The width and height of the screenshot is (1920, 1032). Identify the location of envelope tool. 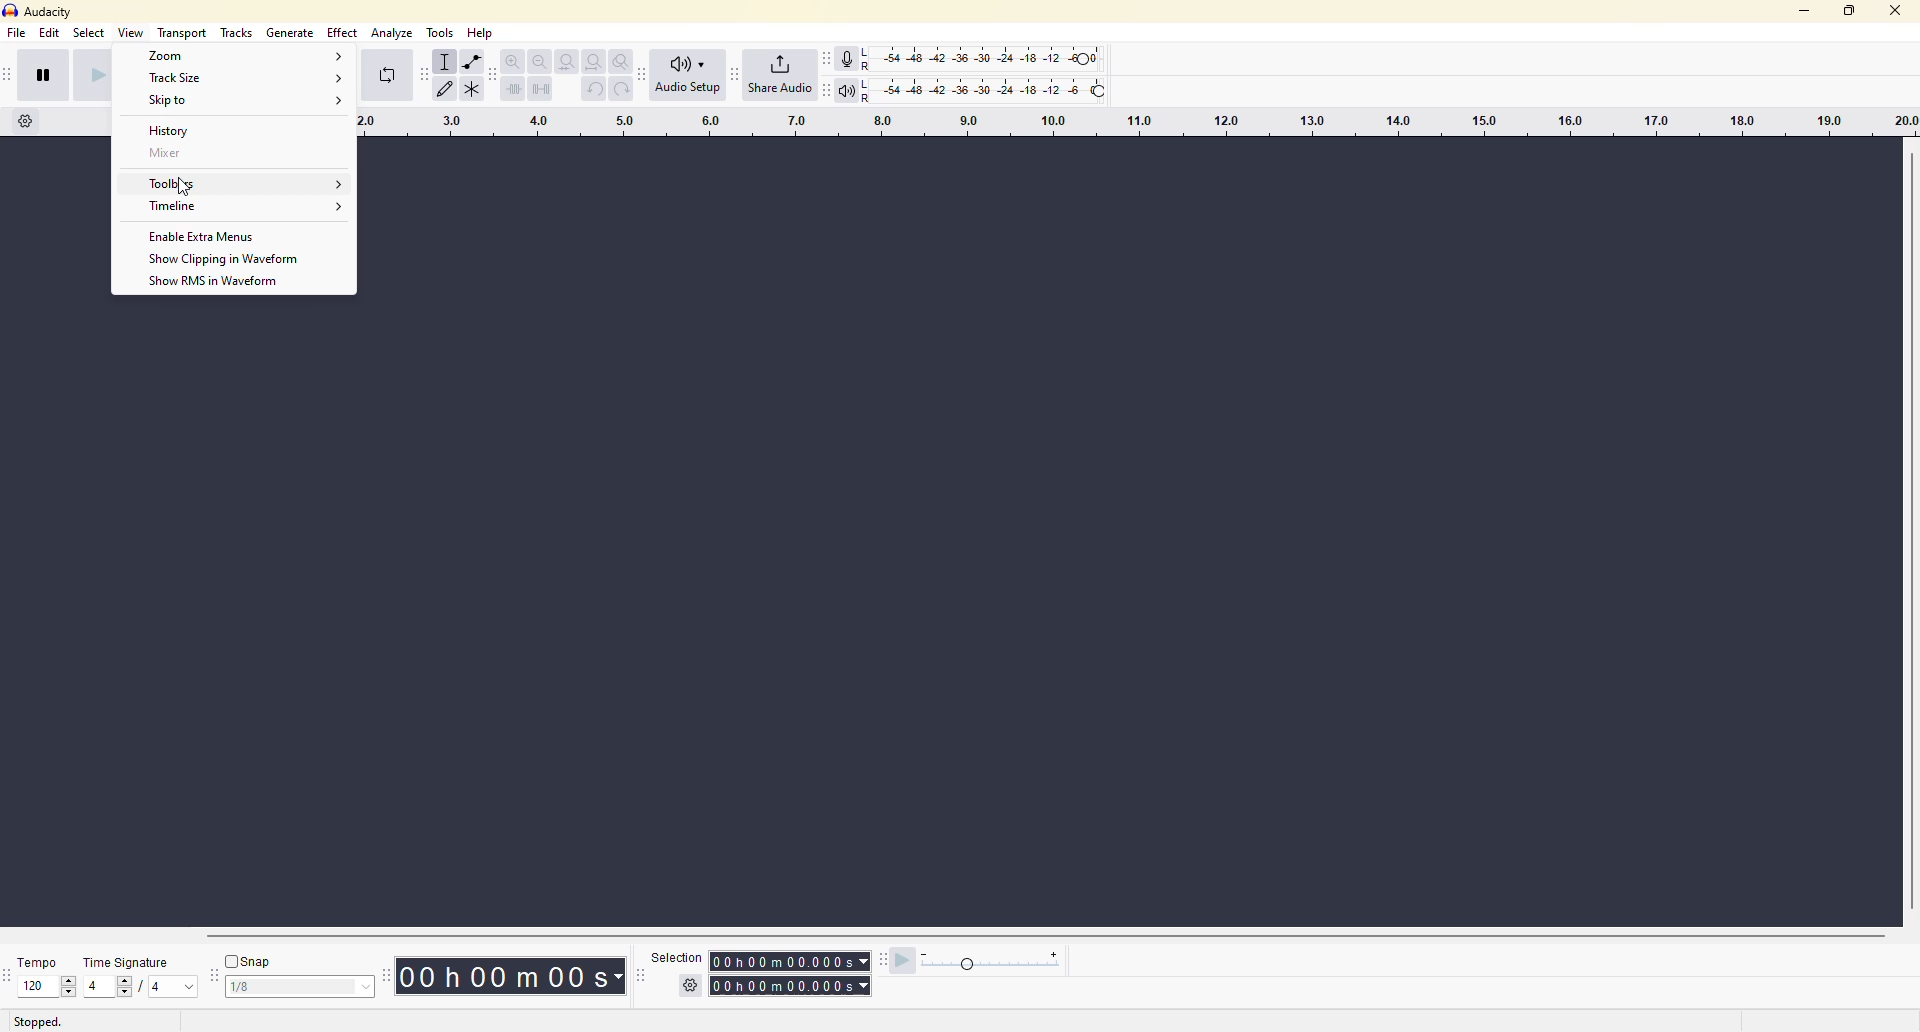
(474, 62).